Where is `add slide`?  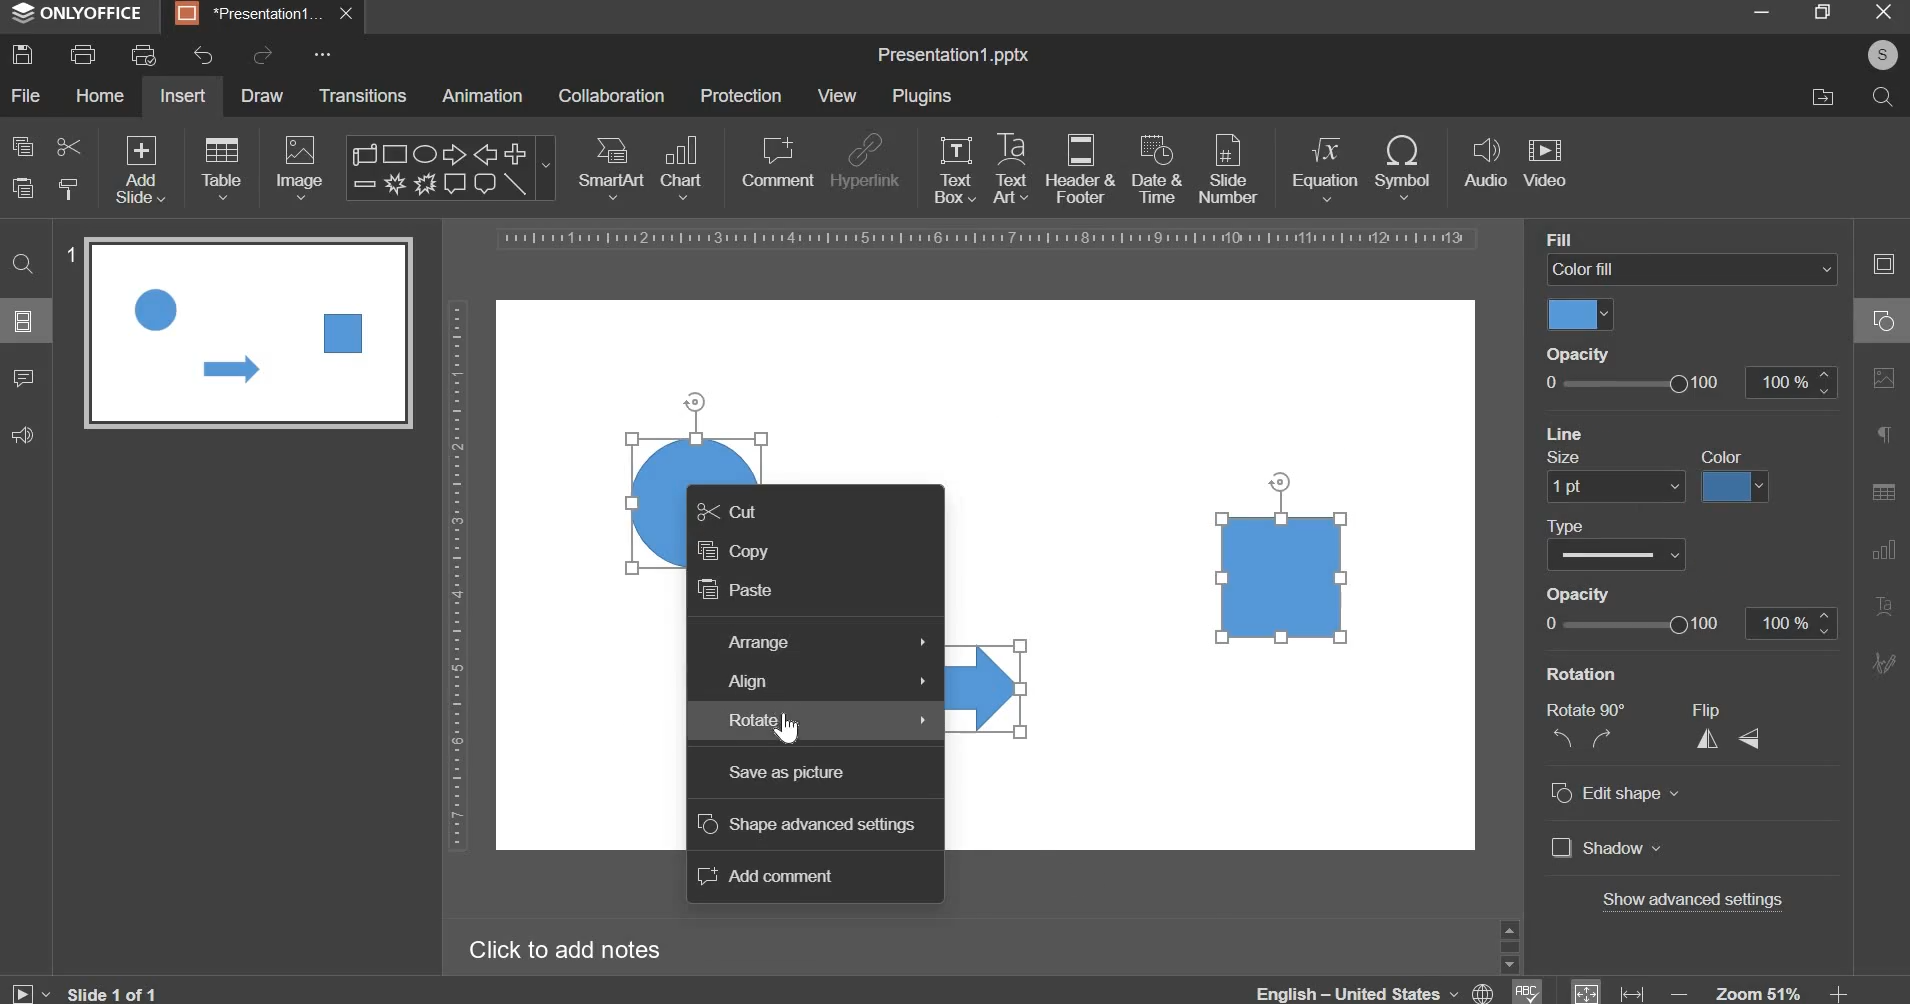 add slide is located at coordinates (141, 171).